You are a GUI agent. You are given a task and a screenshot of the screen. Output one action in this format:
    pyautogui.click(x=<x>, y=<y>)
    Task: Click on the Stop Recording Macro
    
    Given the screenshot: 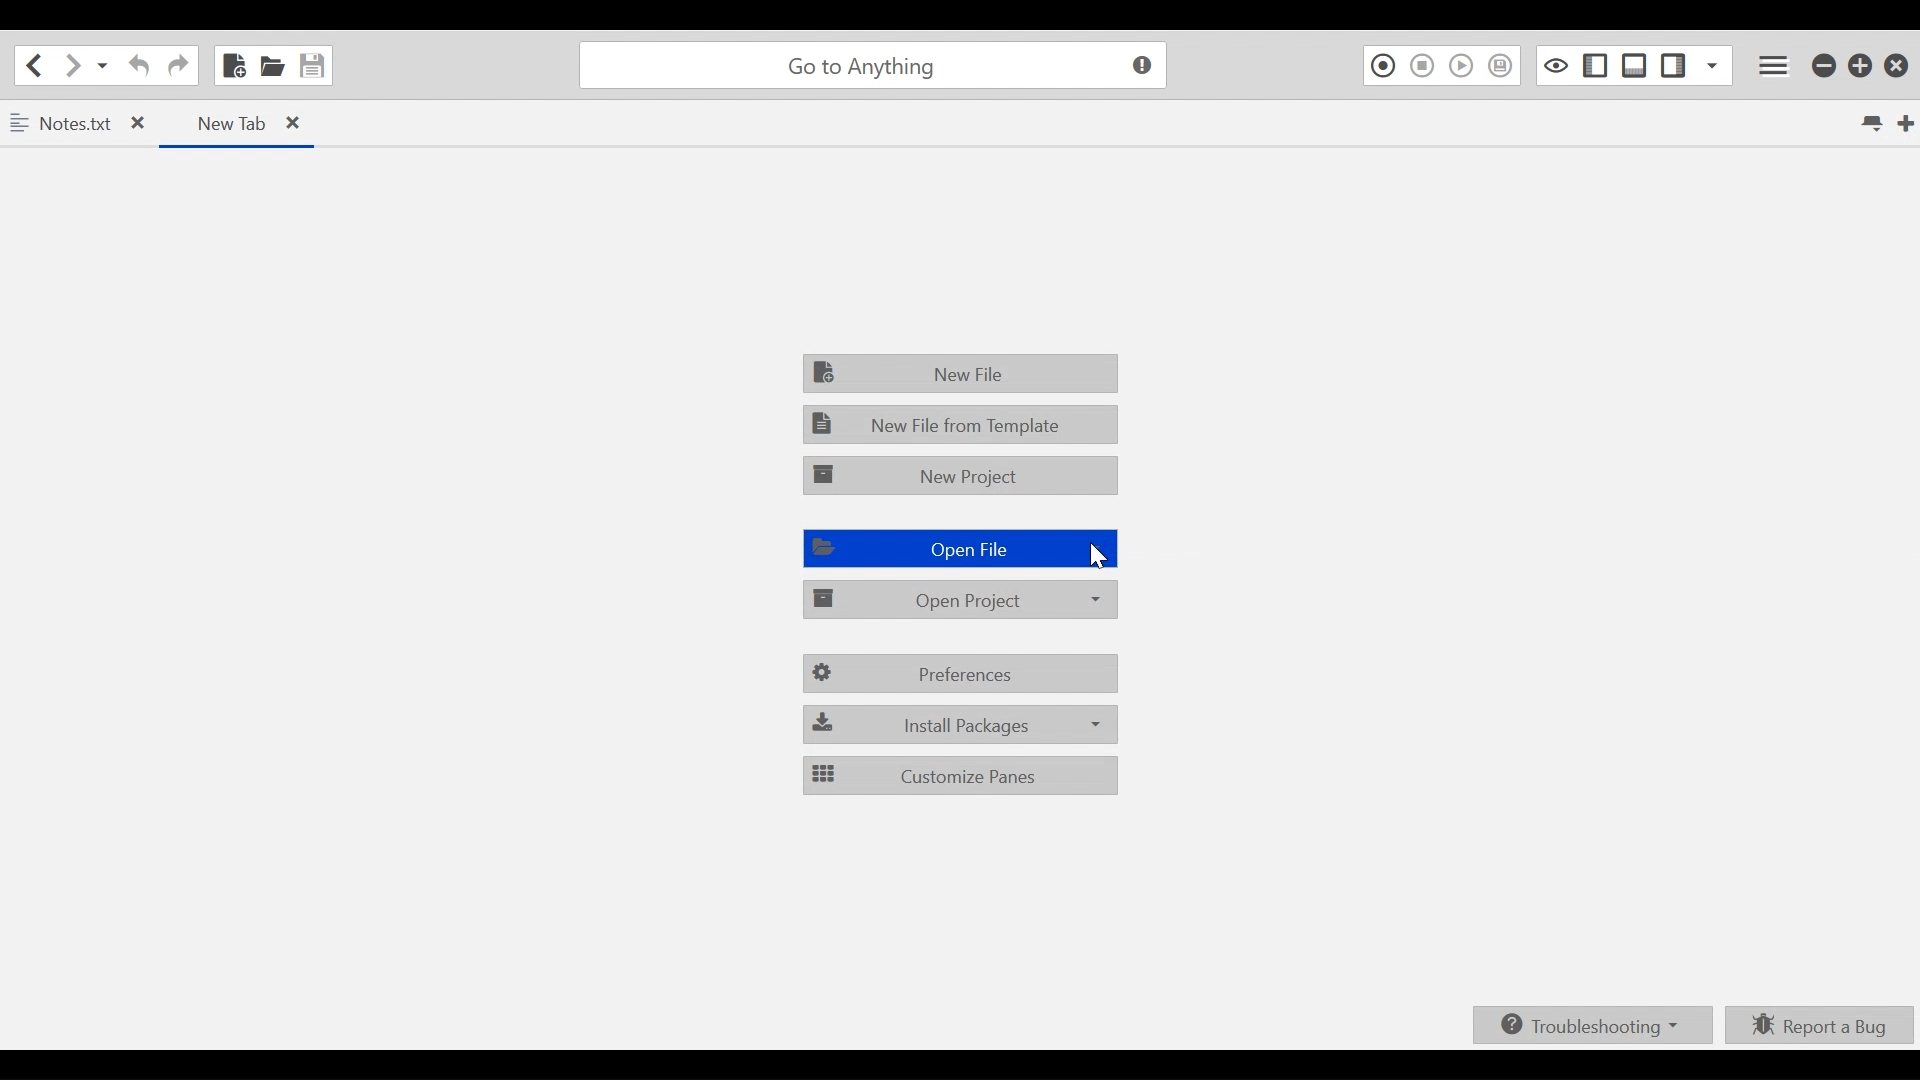 What is the action you would take?
    pyautogui.click(x=1421, y=66)
    